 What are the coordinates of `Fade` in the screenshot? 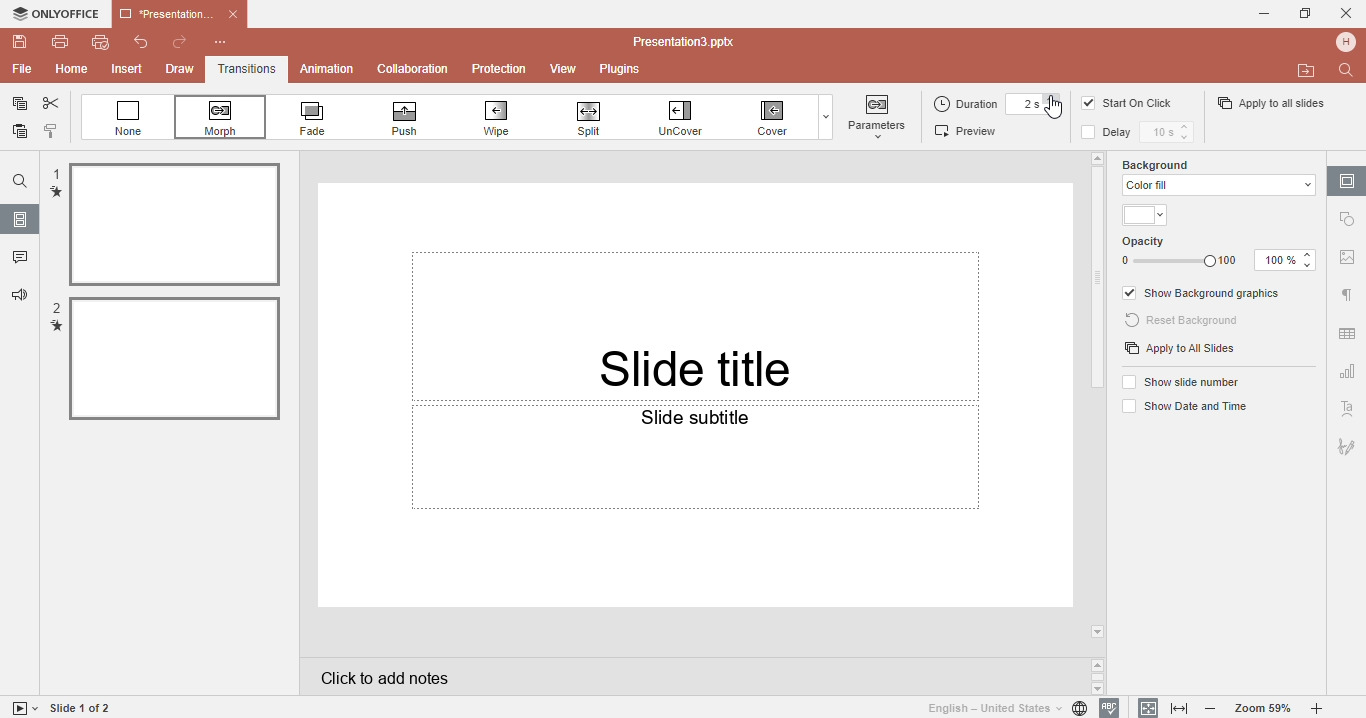 It's located at (325, 118).